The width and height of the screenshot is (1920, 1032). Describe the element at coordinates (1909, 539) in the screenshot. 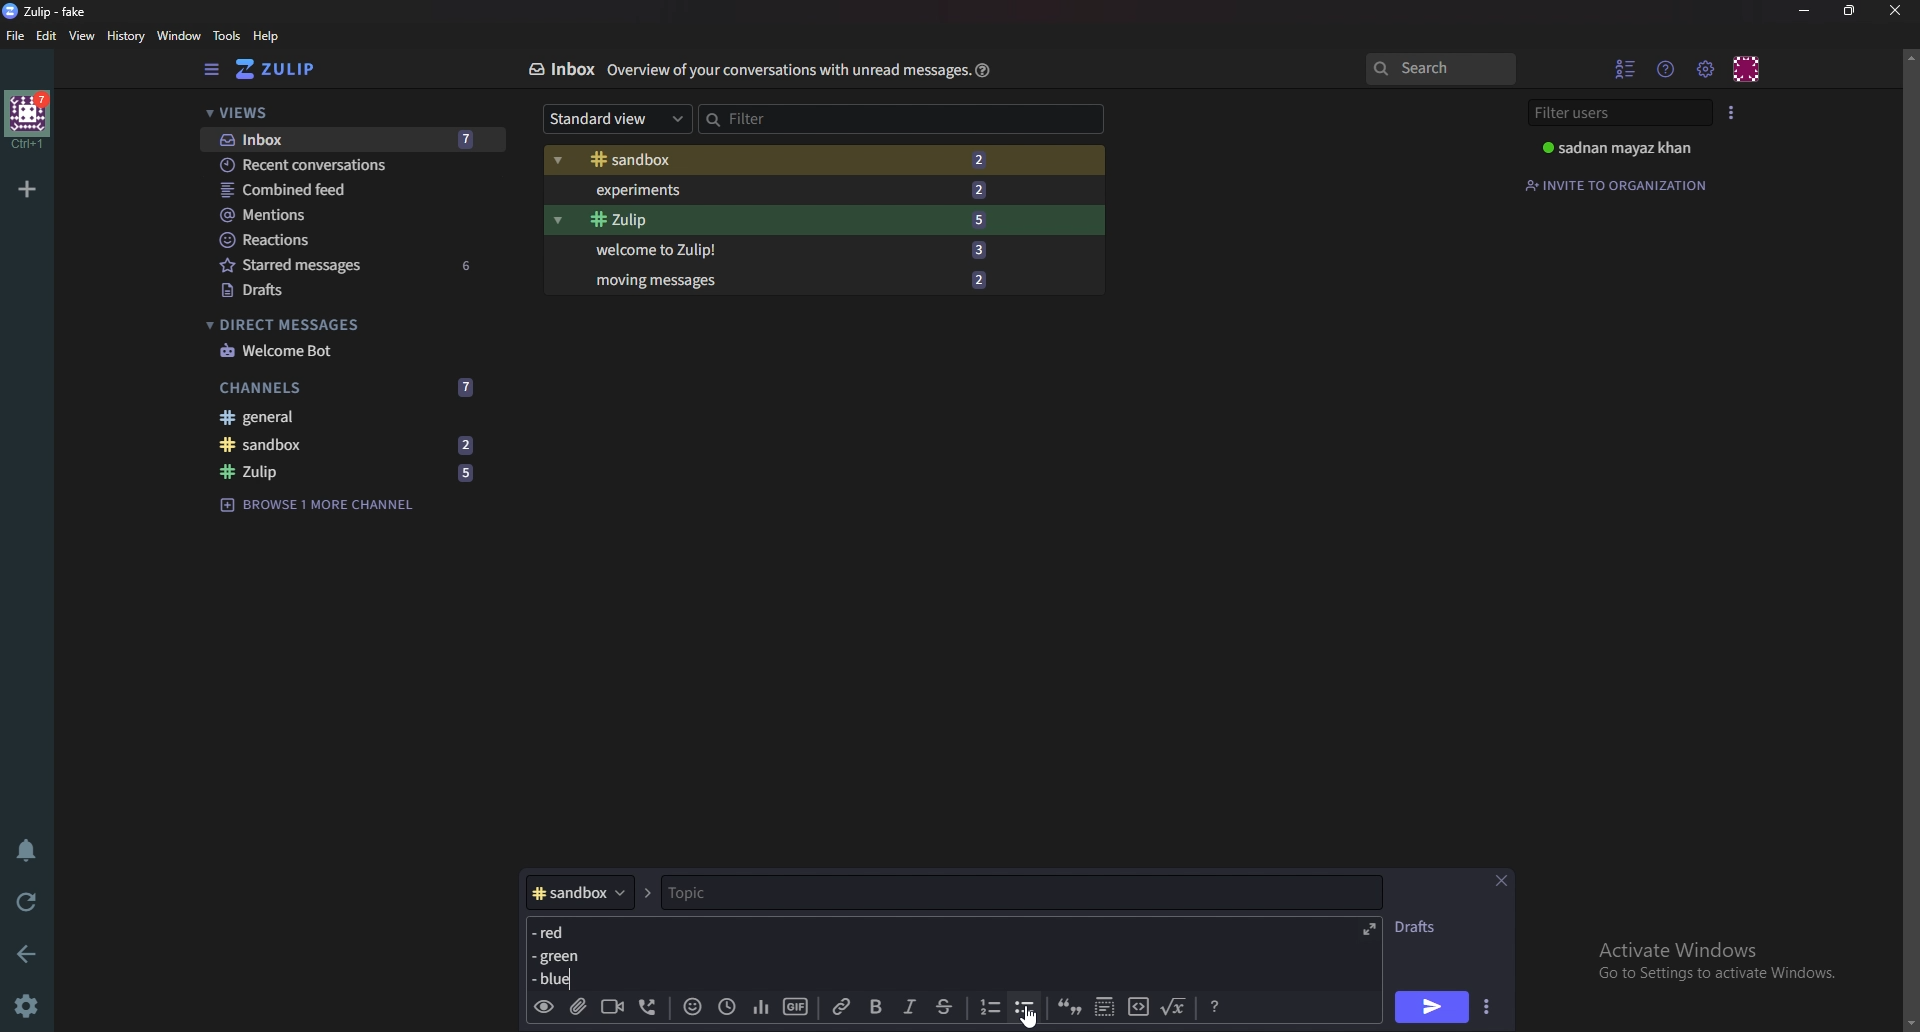

I see `Scroll bar` at that location.